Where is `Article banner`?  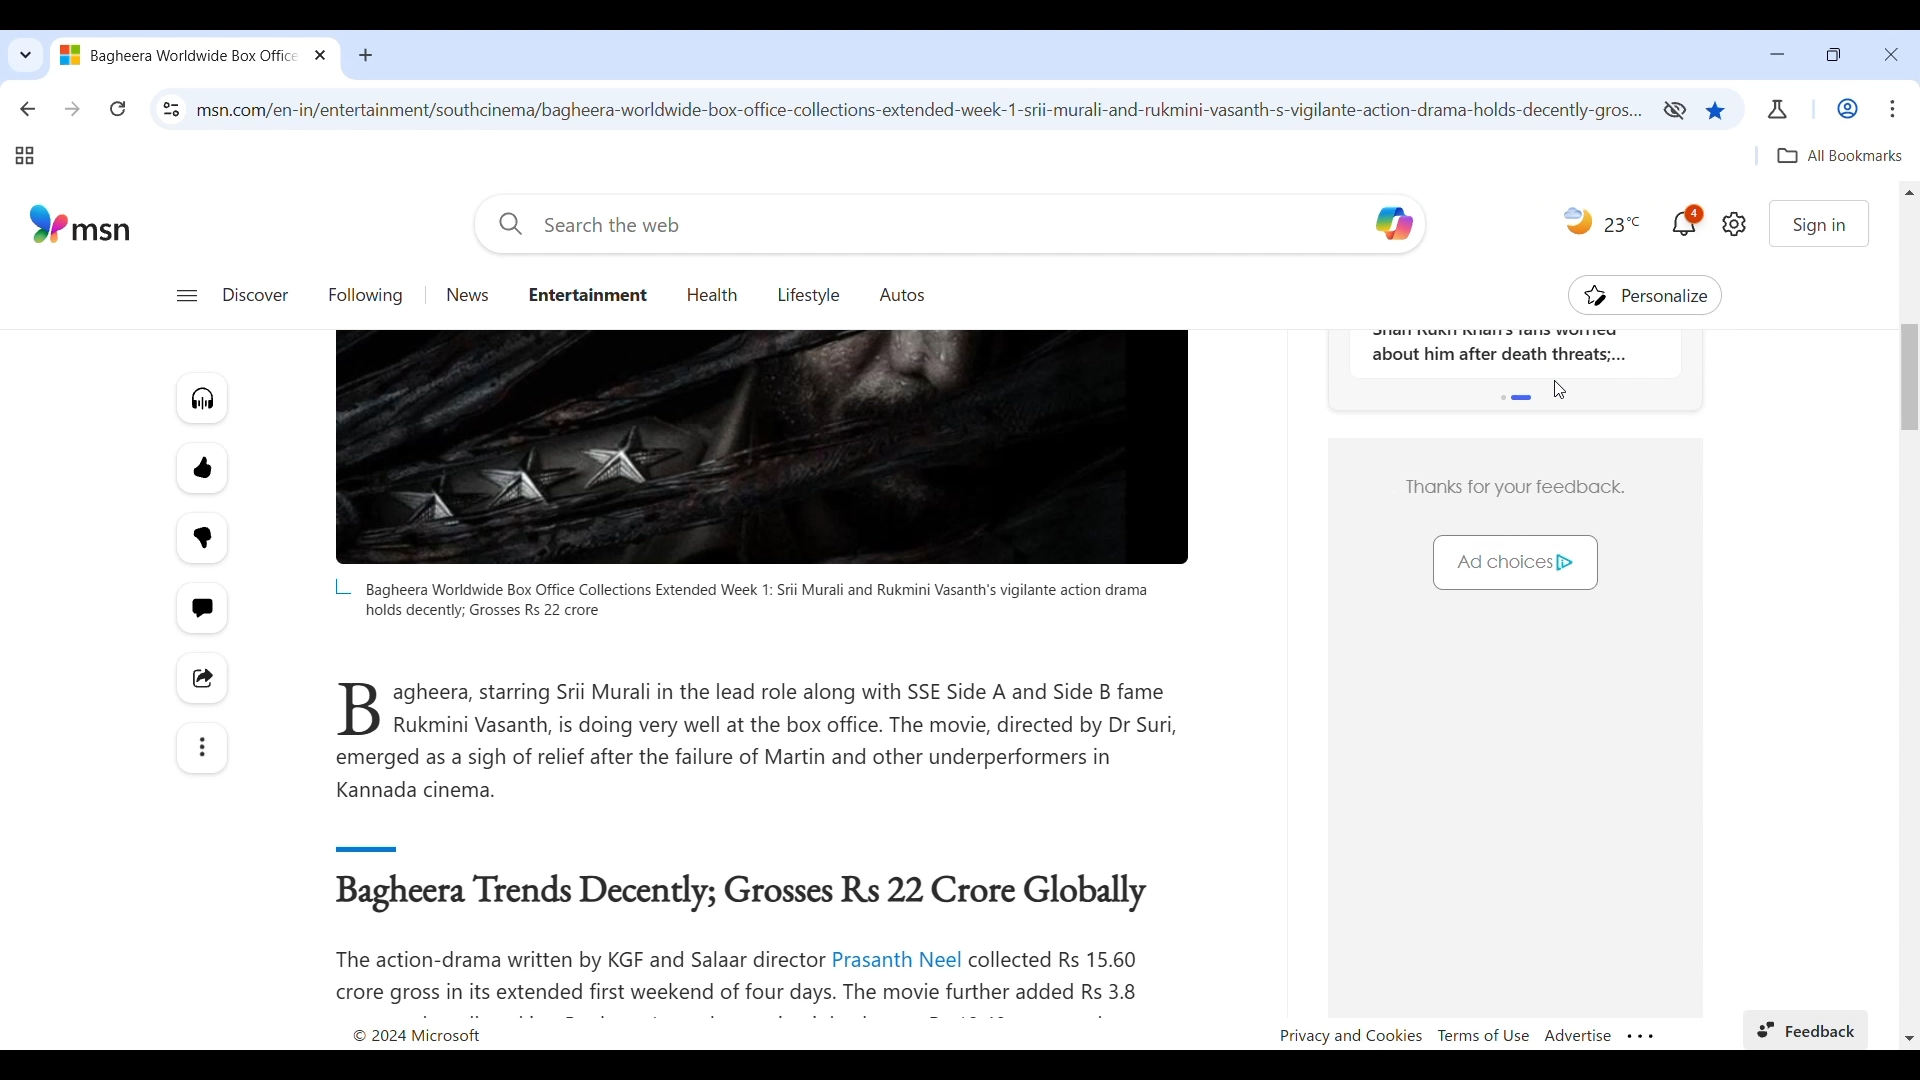
Article banner is located at coordinates (762, 448).